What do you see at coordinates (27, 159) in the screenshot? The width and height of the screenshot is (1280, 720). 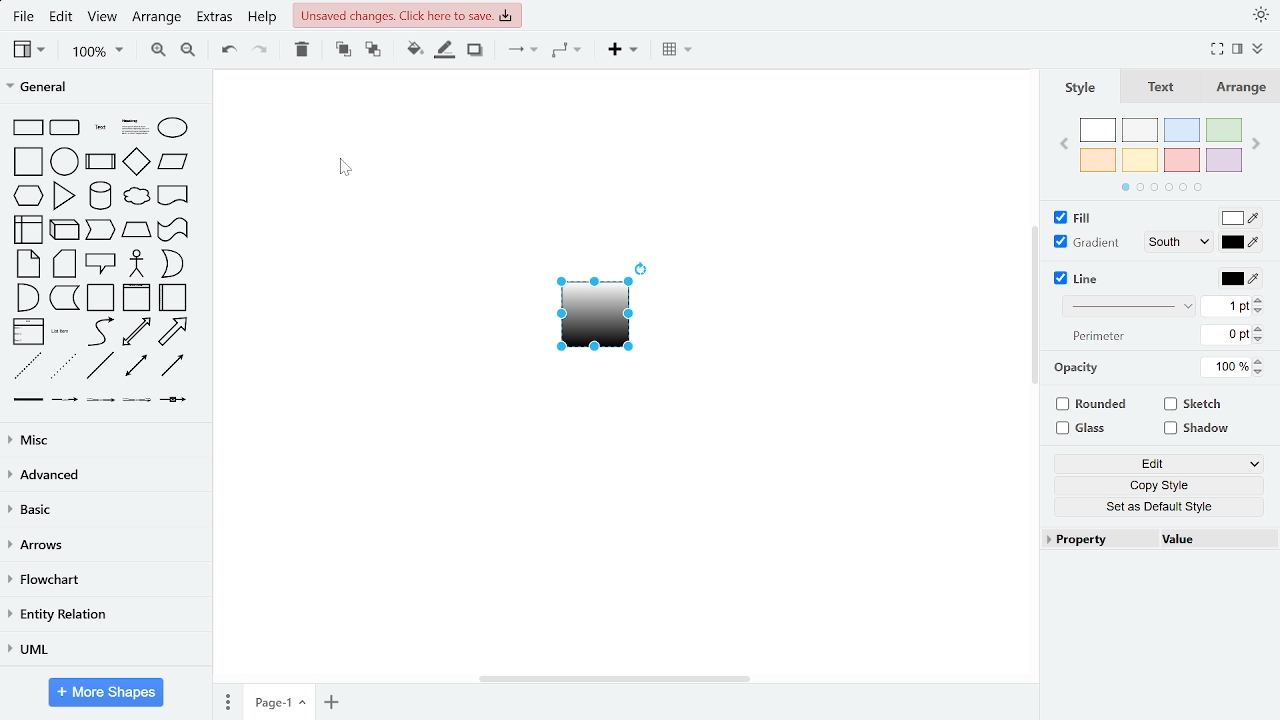 I see `general shapes` at bounding box center [27, 159].